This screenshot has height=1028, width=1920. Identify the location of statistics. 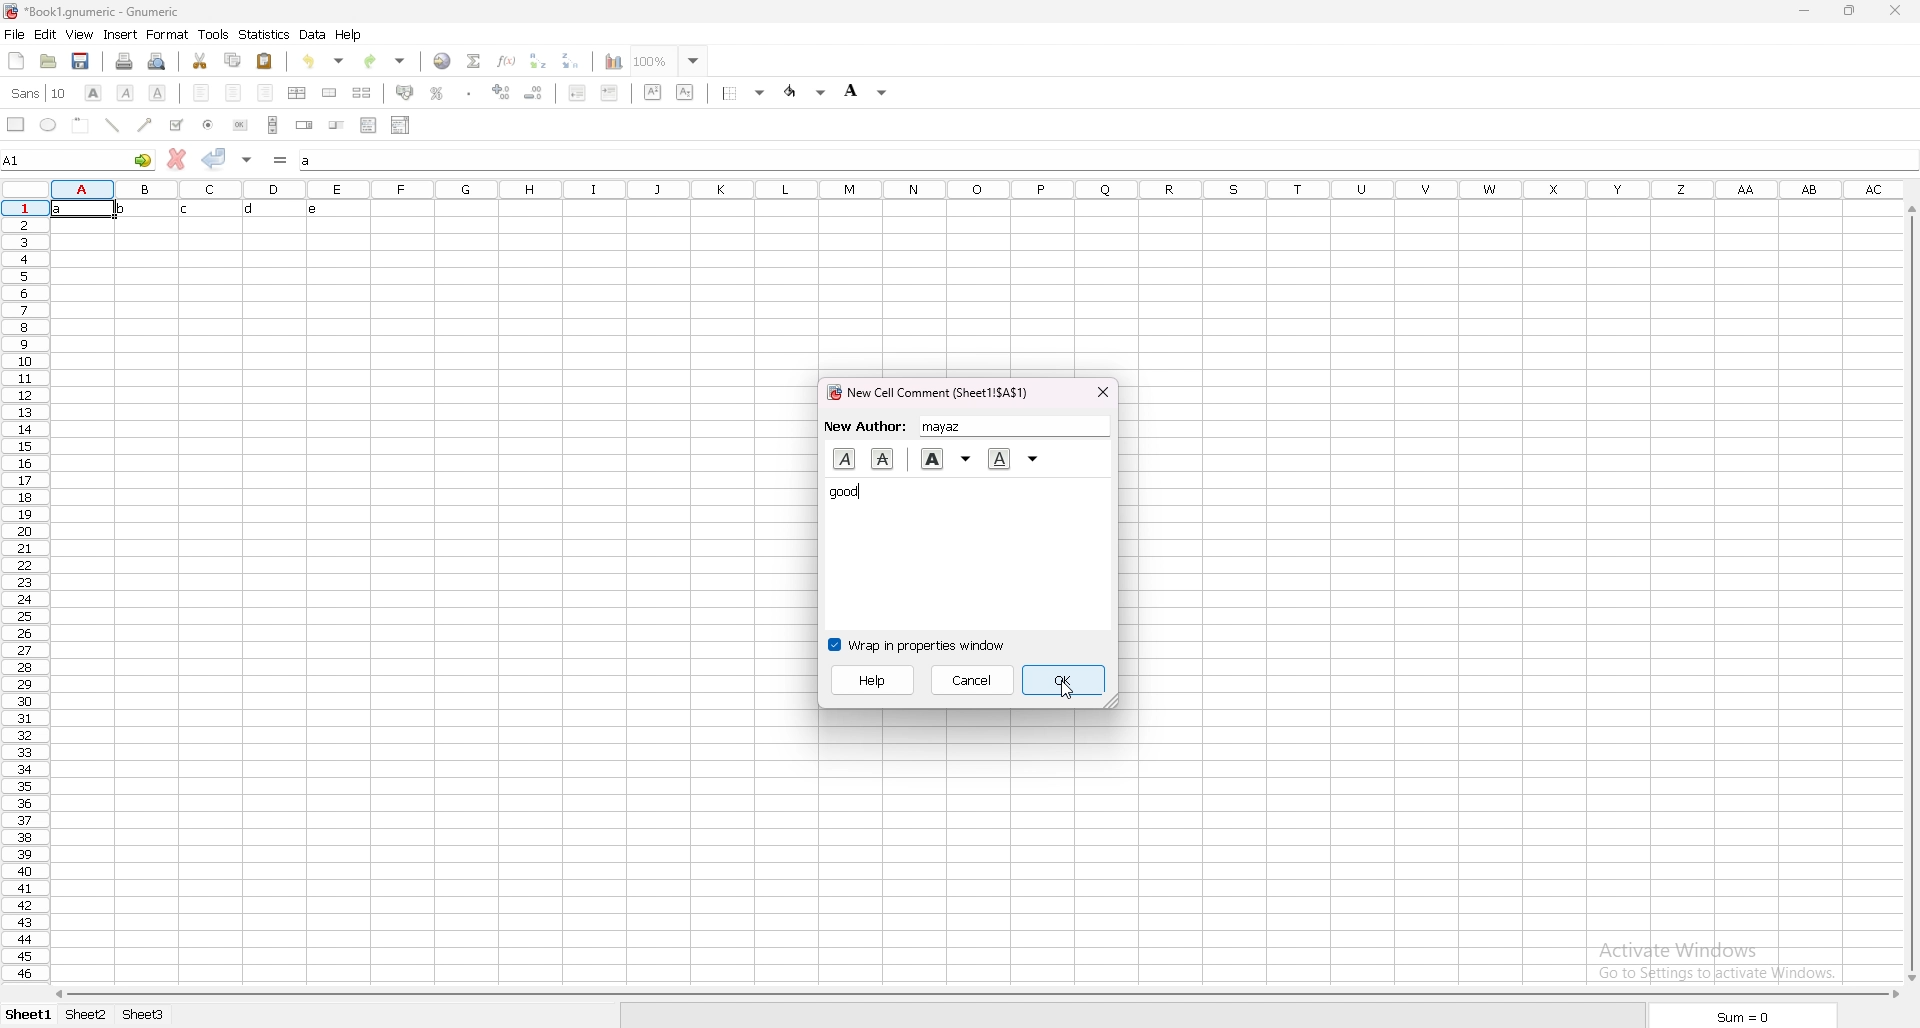
(265, 35).